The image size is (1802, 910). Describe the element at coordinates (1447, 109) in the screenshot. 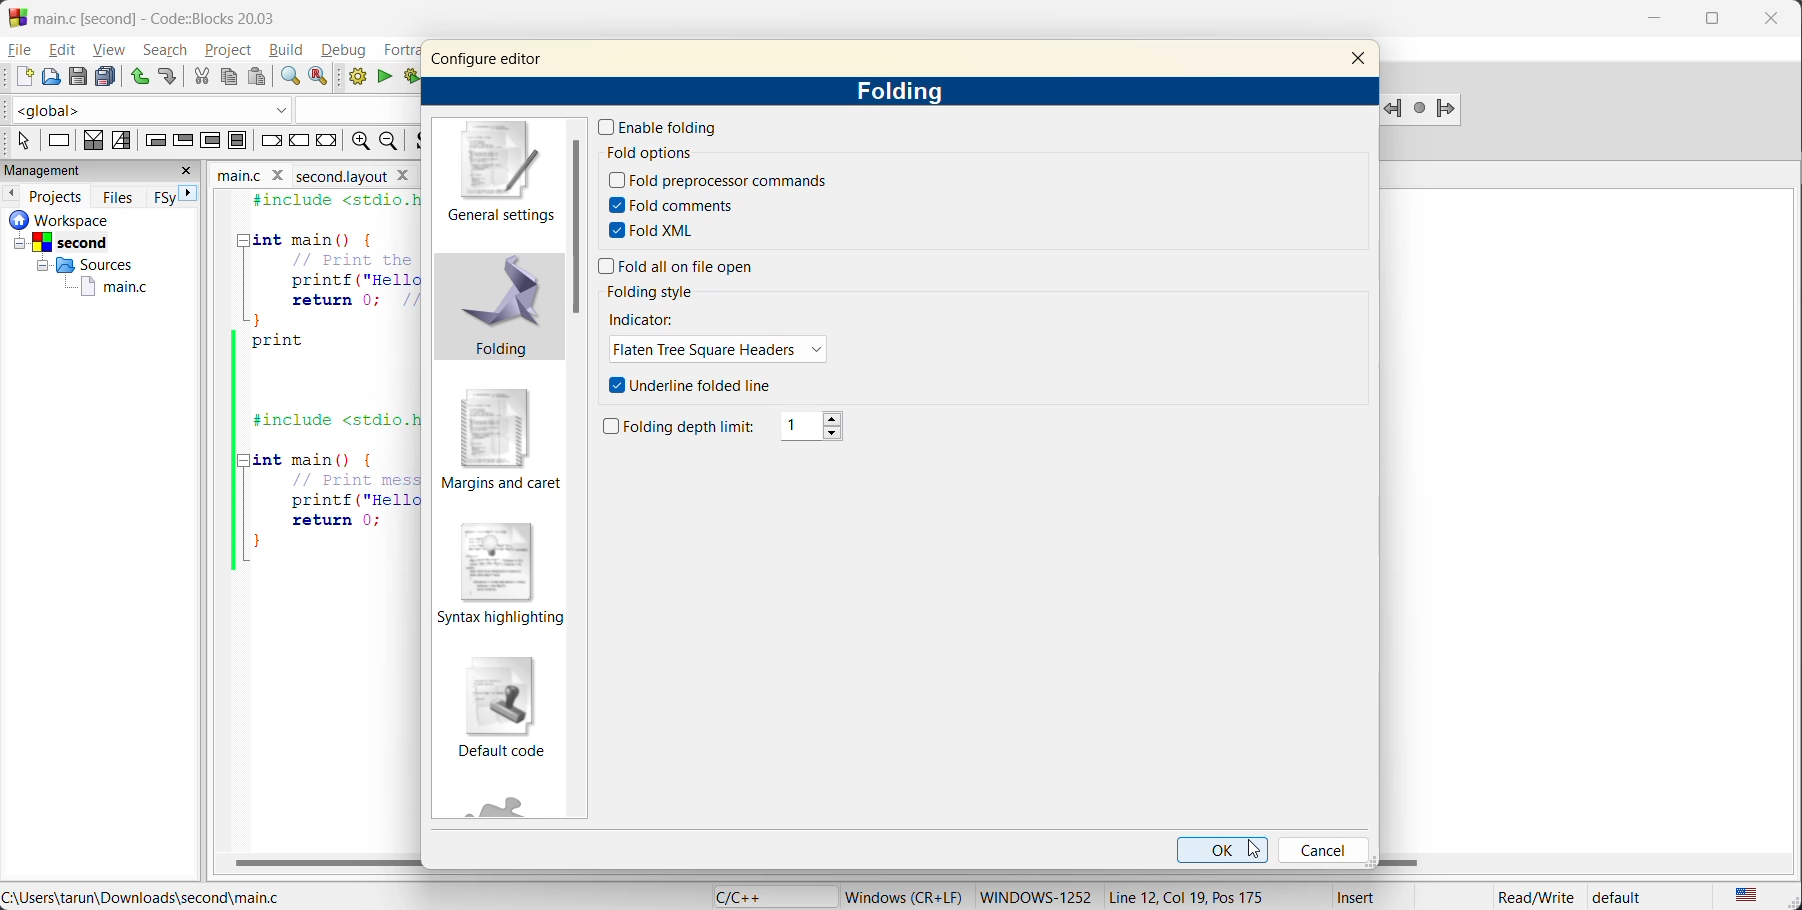

I see `jump forward` at that location.